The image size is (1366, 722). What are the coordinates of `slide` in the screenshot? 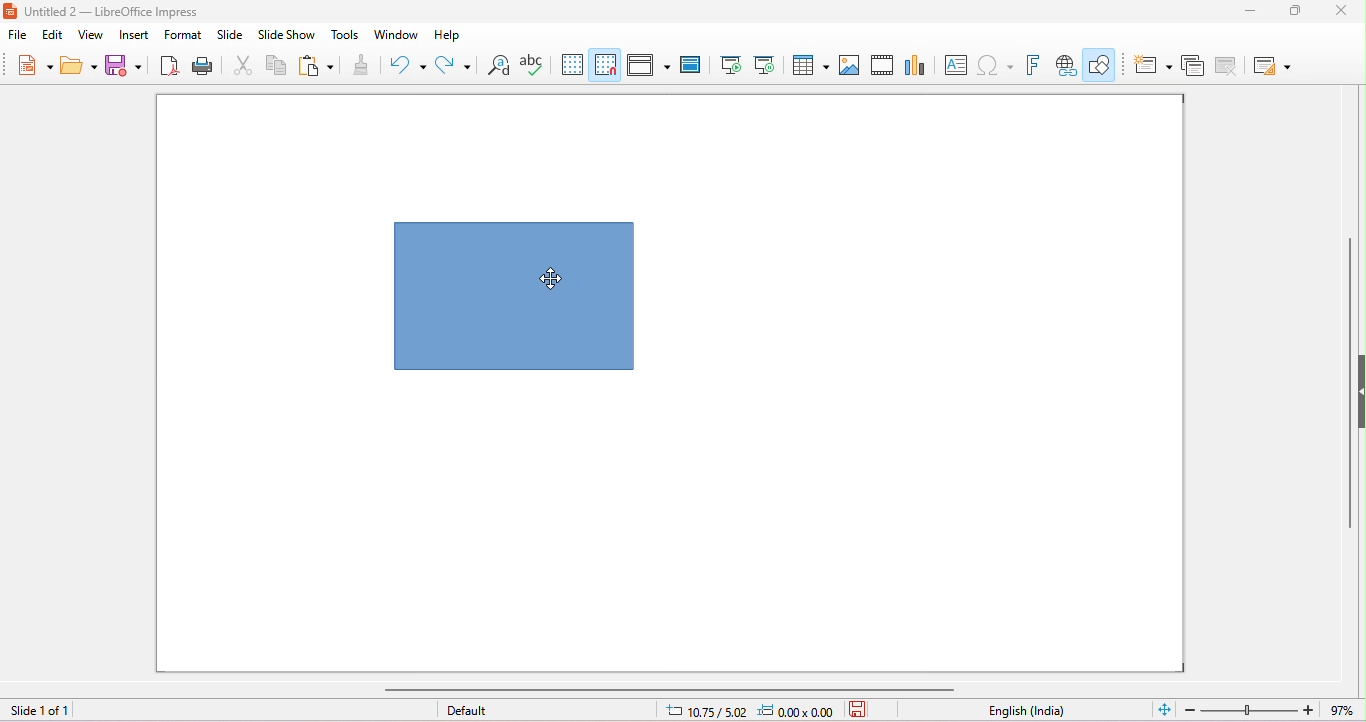 It's located at (230, 34).